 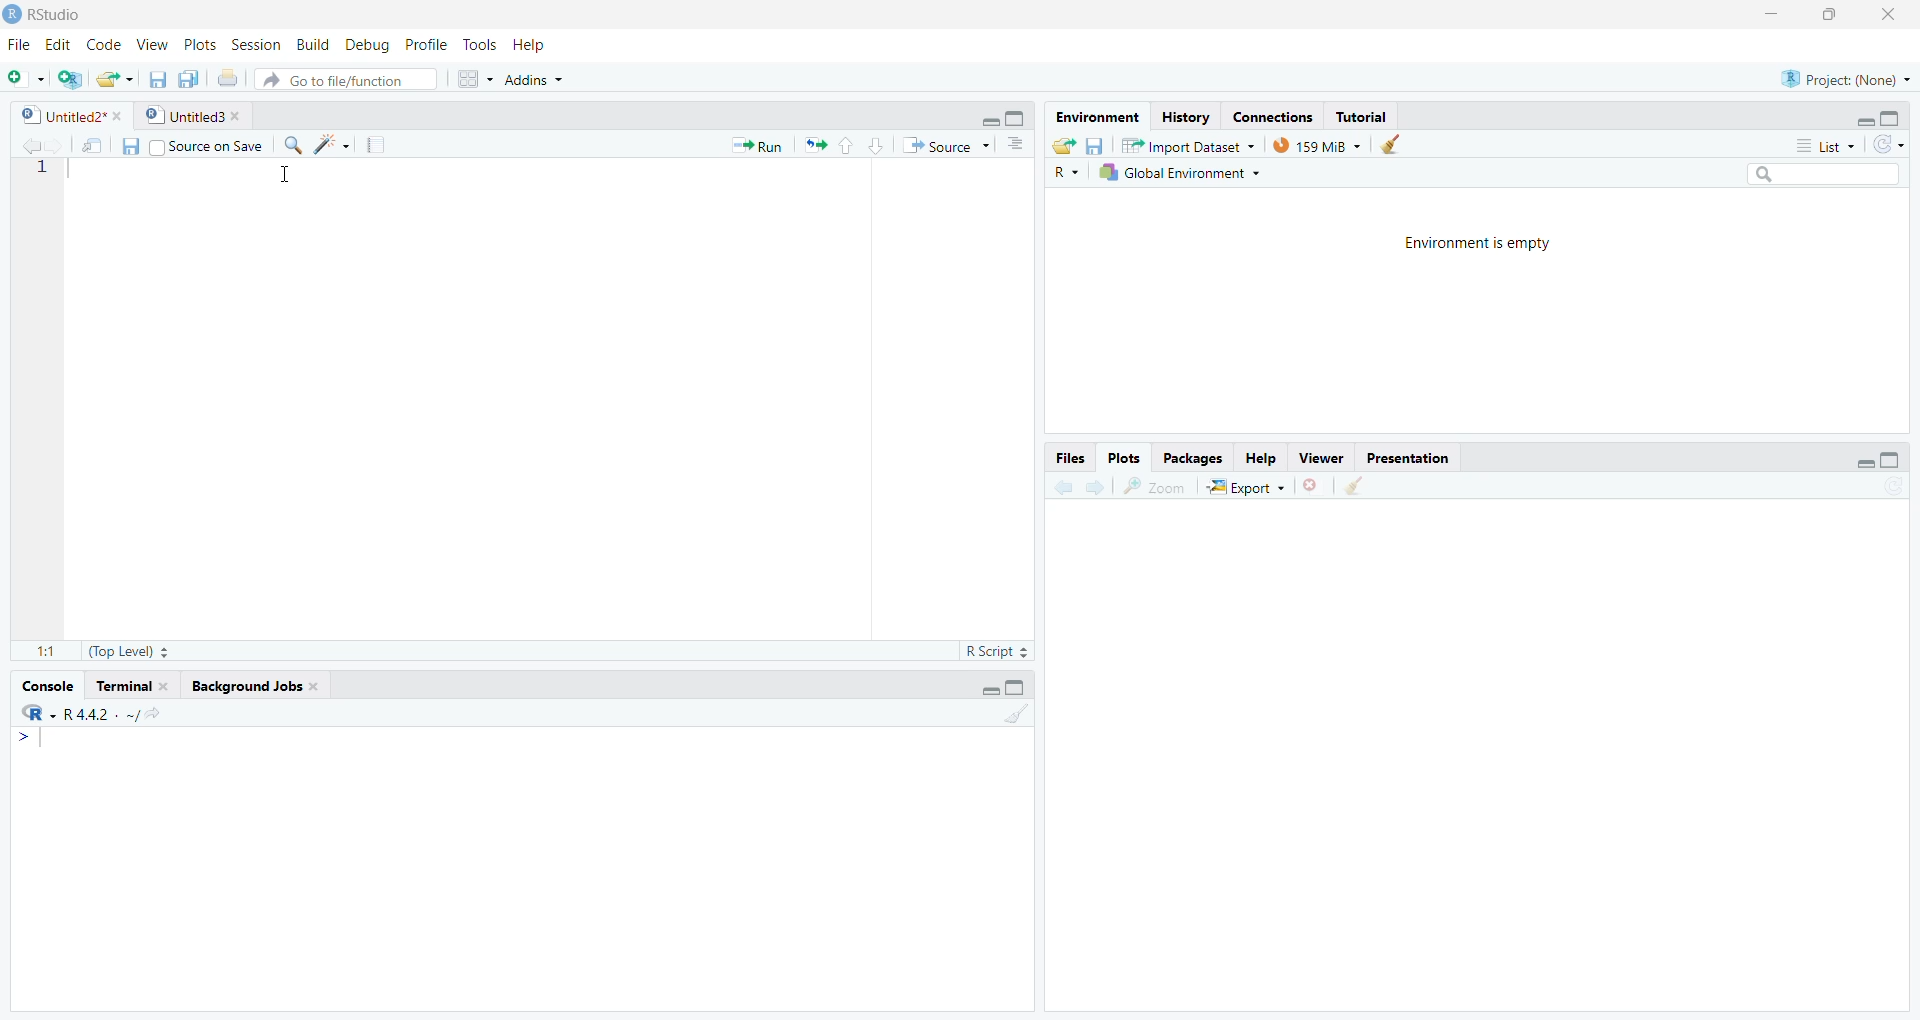 What do you see at coordinates (1179, 172) in the screenshot?
I see `Global Environment` at bounding box center [1179, 172].